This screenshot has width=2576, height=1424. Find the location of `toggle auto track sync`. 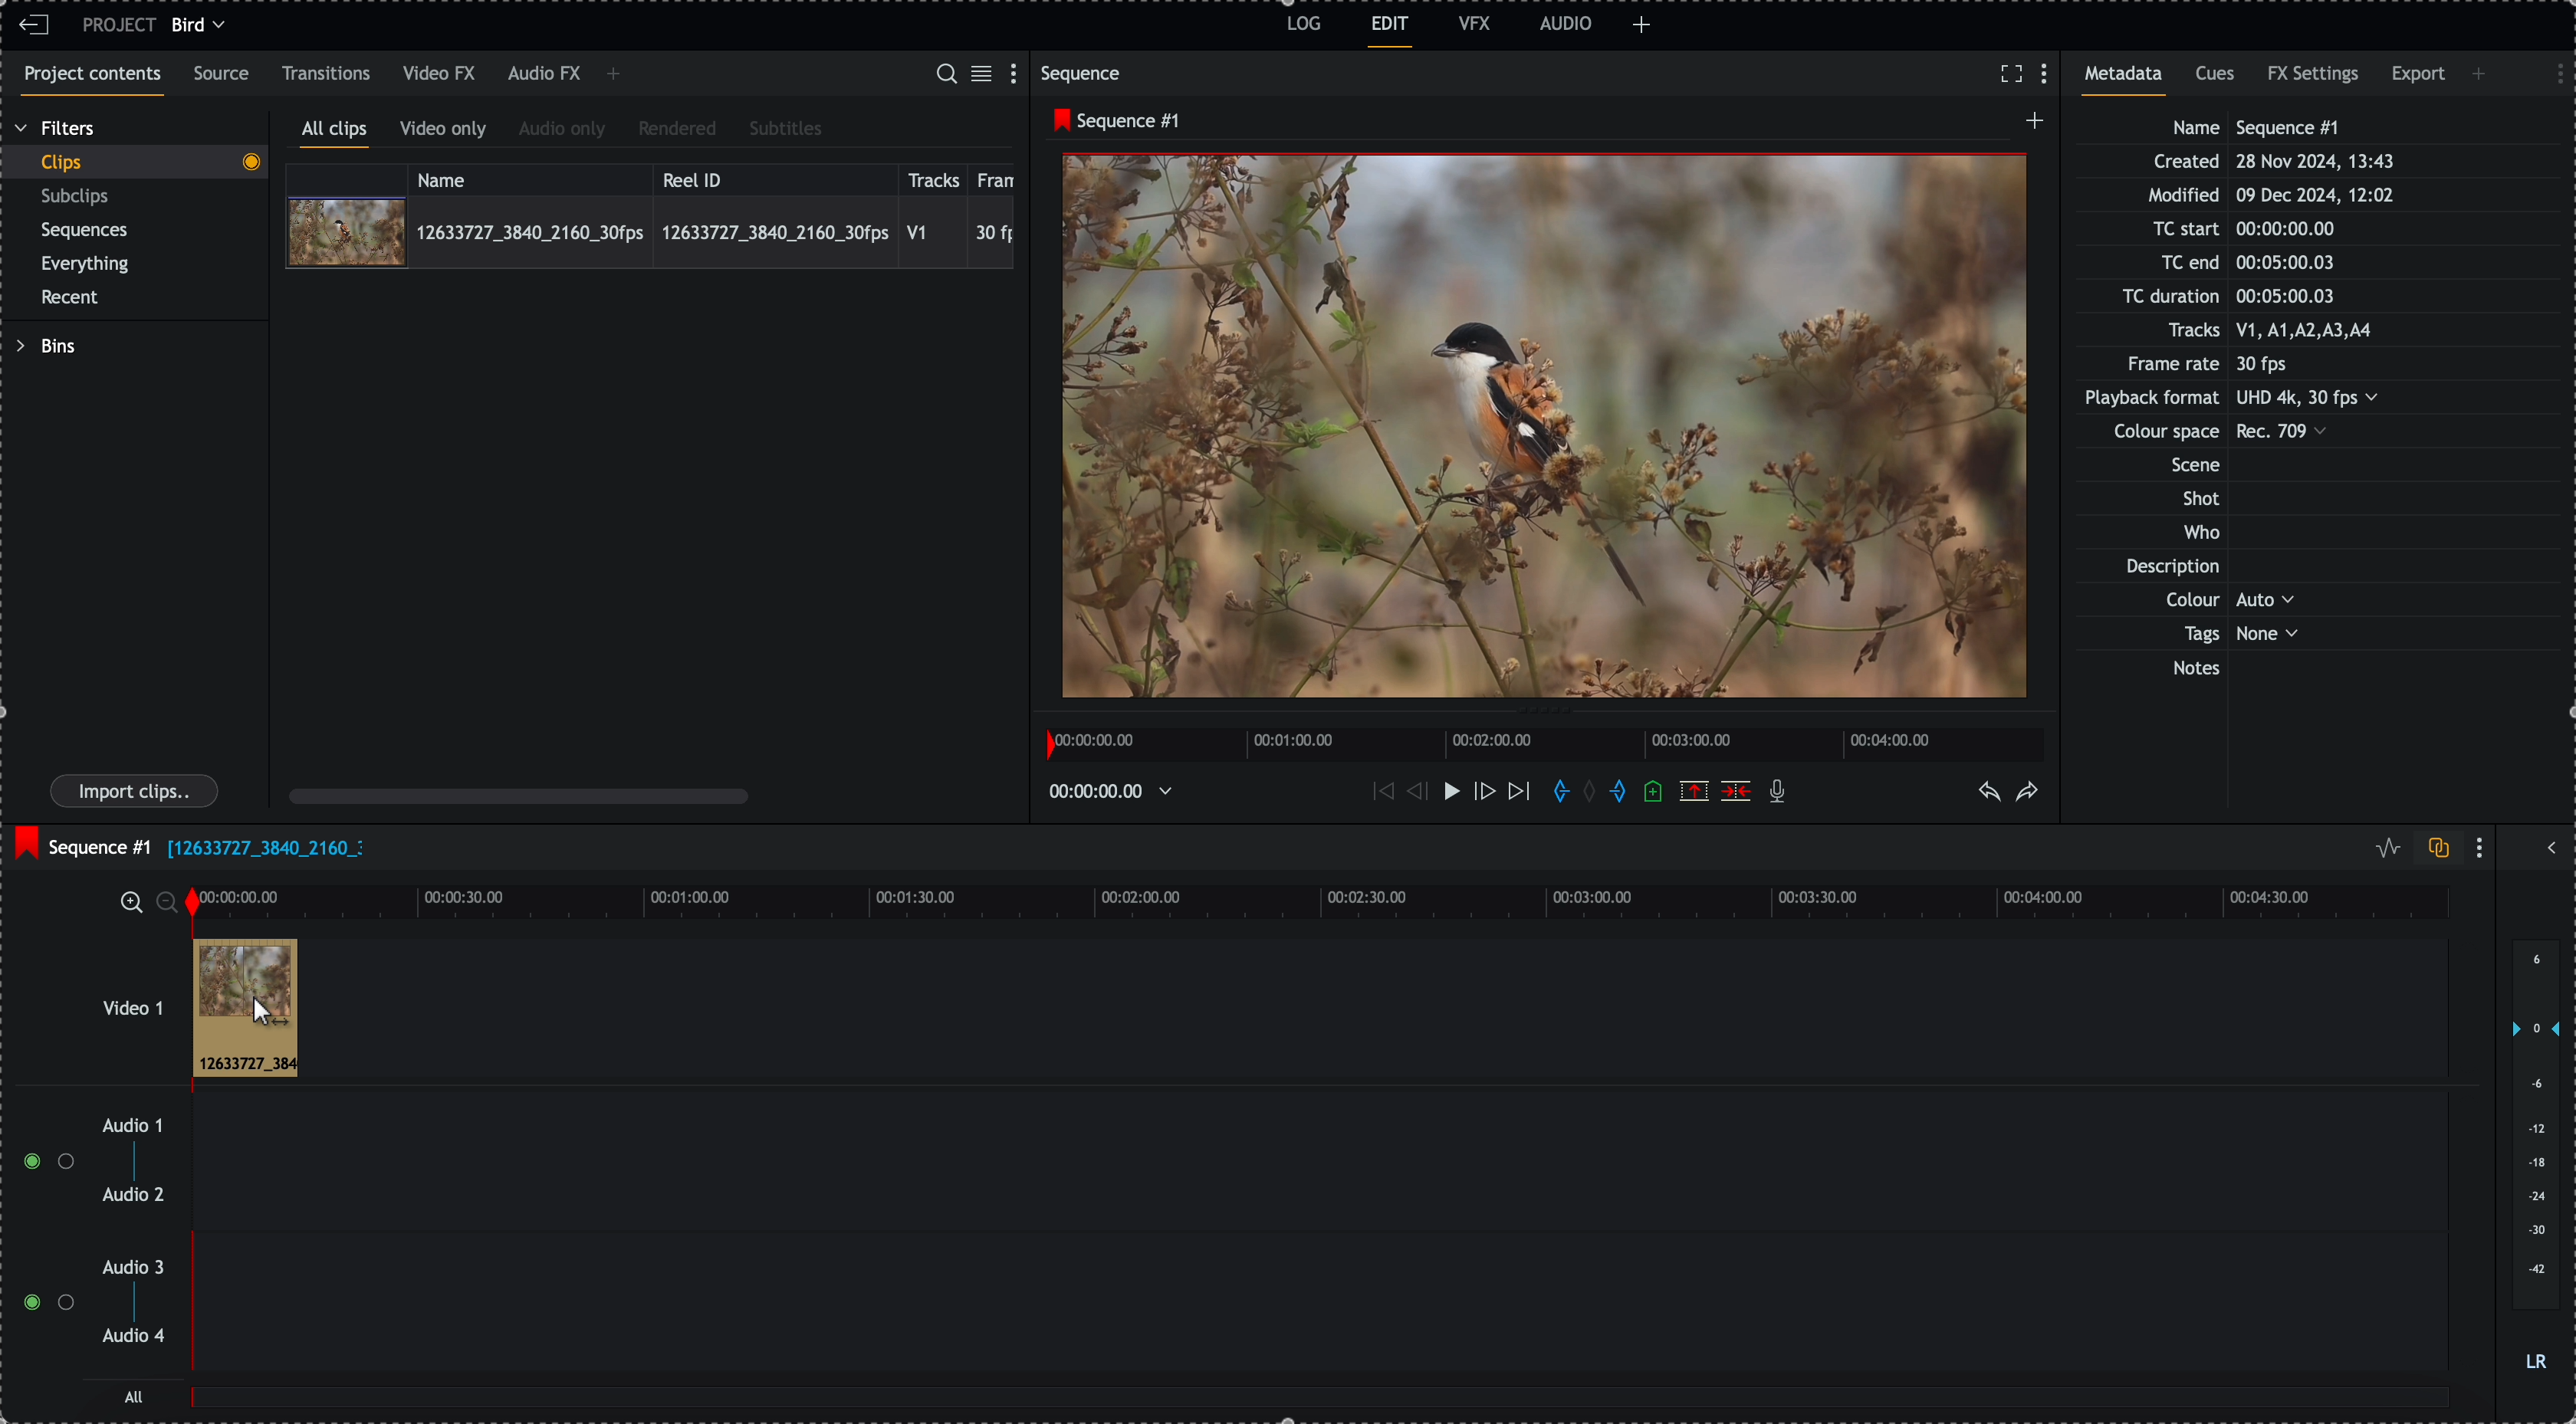

toggle auto track sync is located at coordinates (2434, 849).